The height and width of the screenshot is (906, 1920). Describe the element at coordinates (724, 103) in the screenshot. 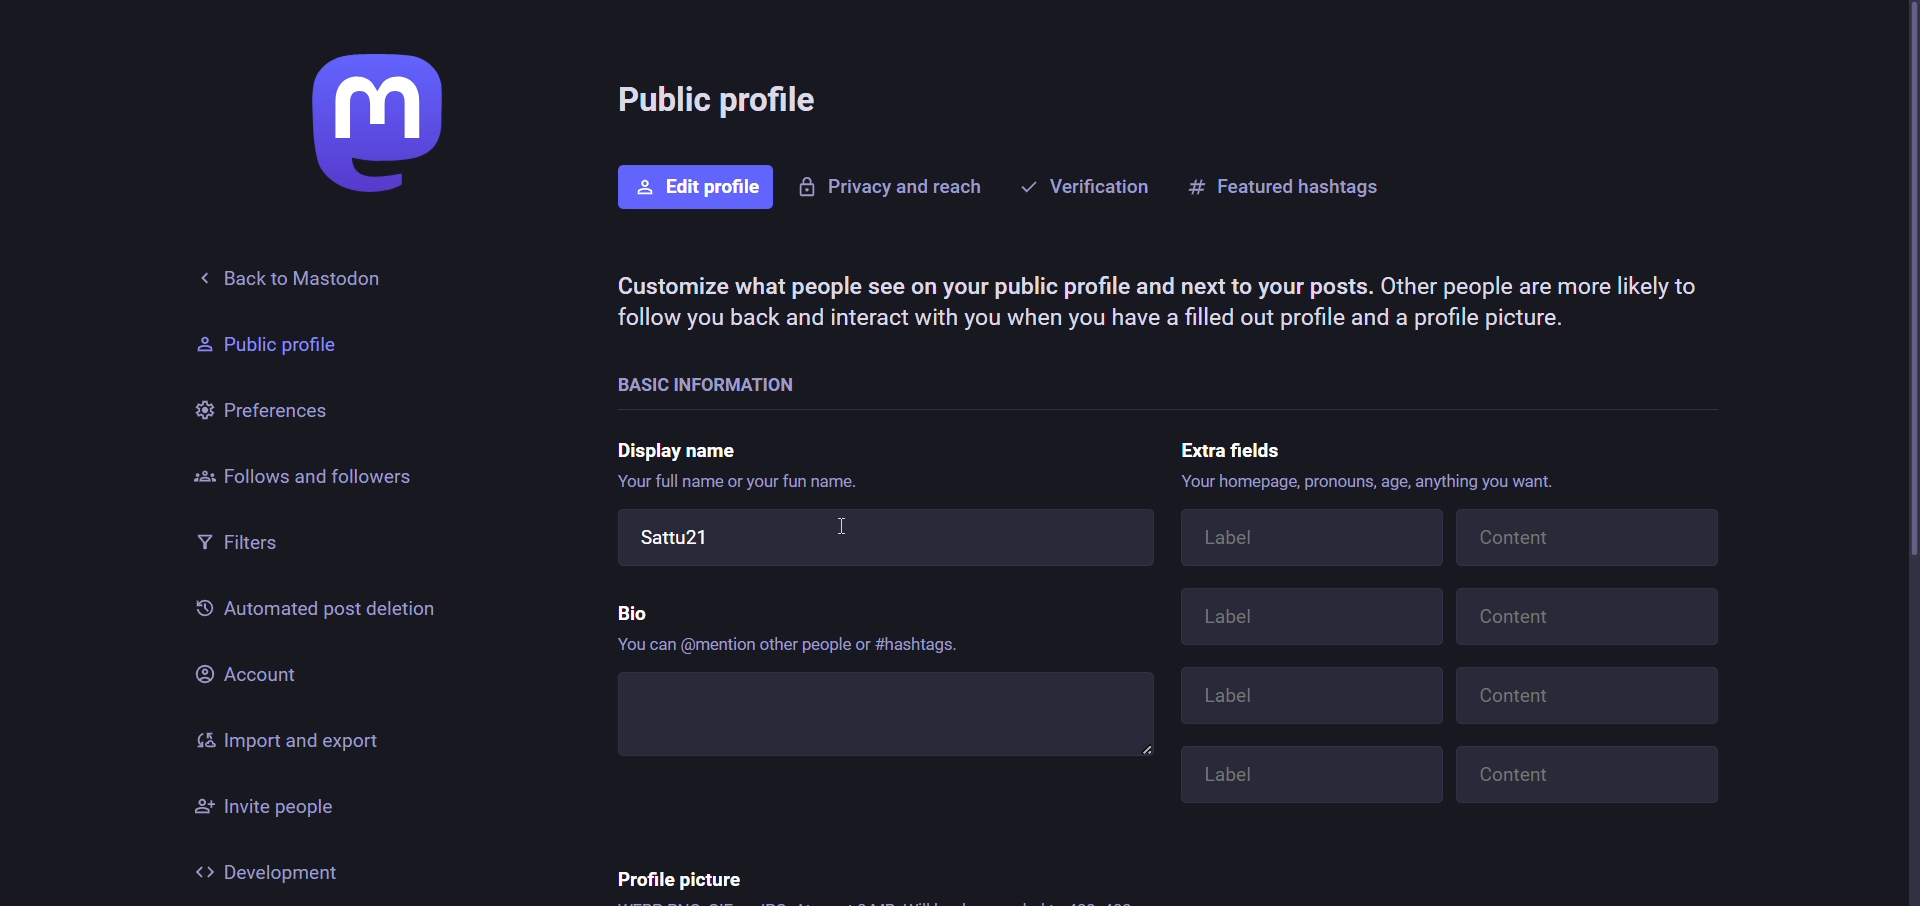

I see `public profile` at that location.